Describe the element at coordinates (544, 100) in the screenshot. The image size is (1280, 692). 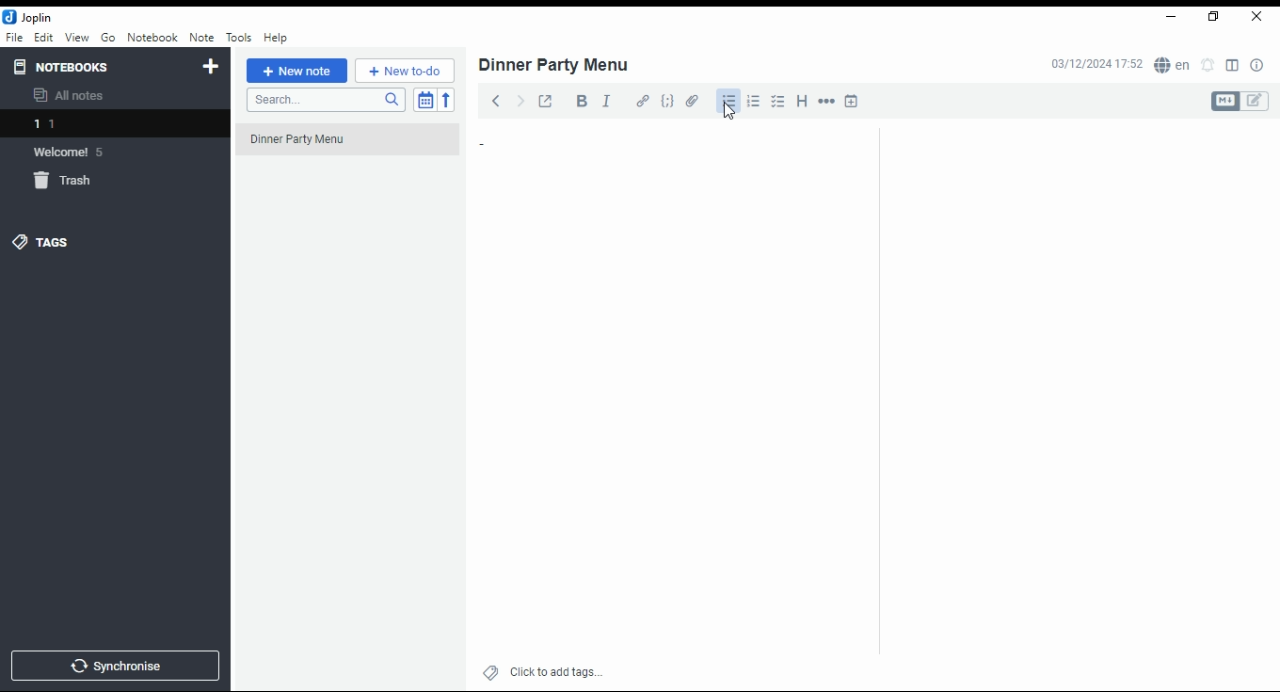
I see `toggle external editing` at that location.